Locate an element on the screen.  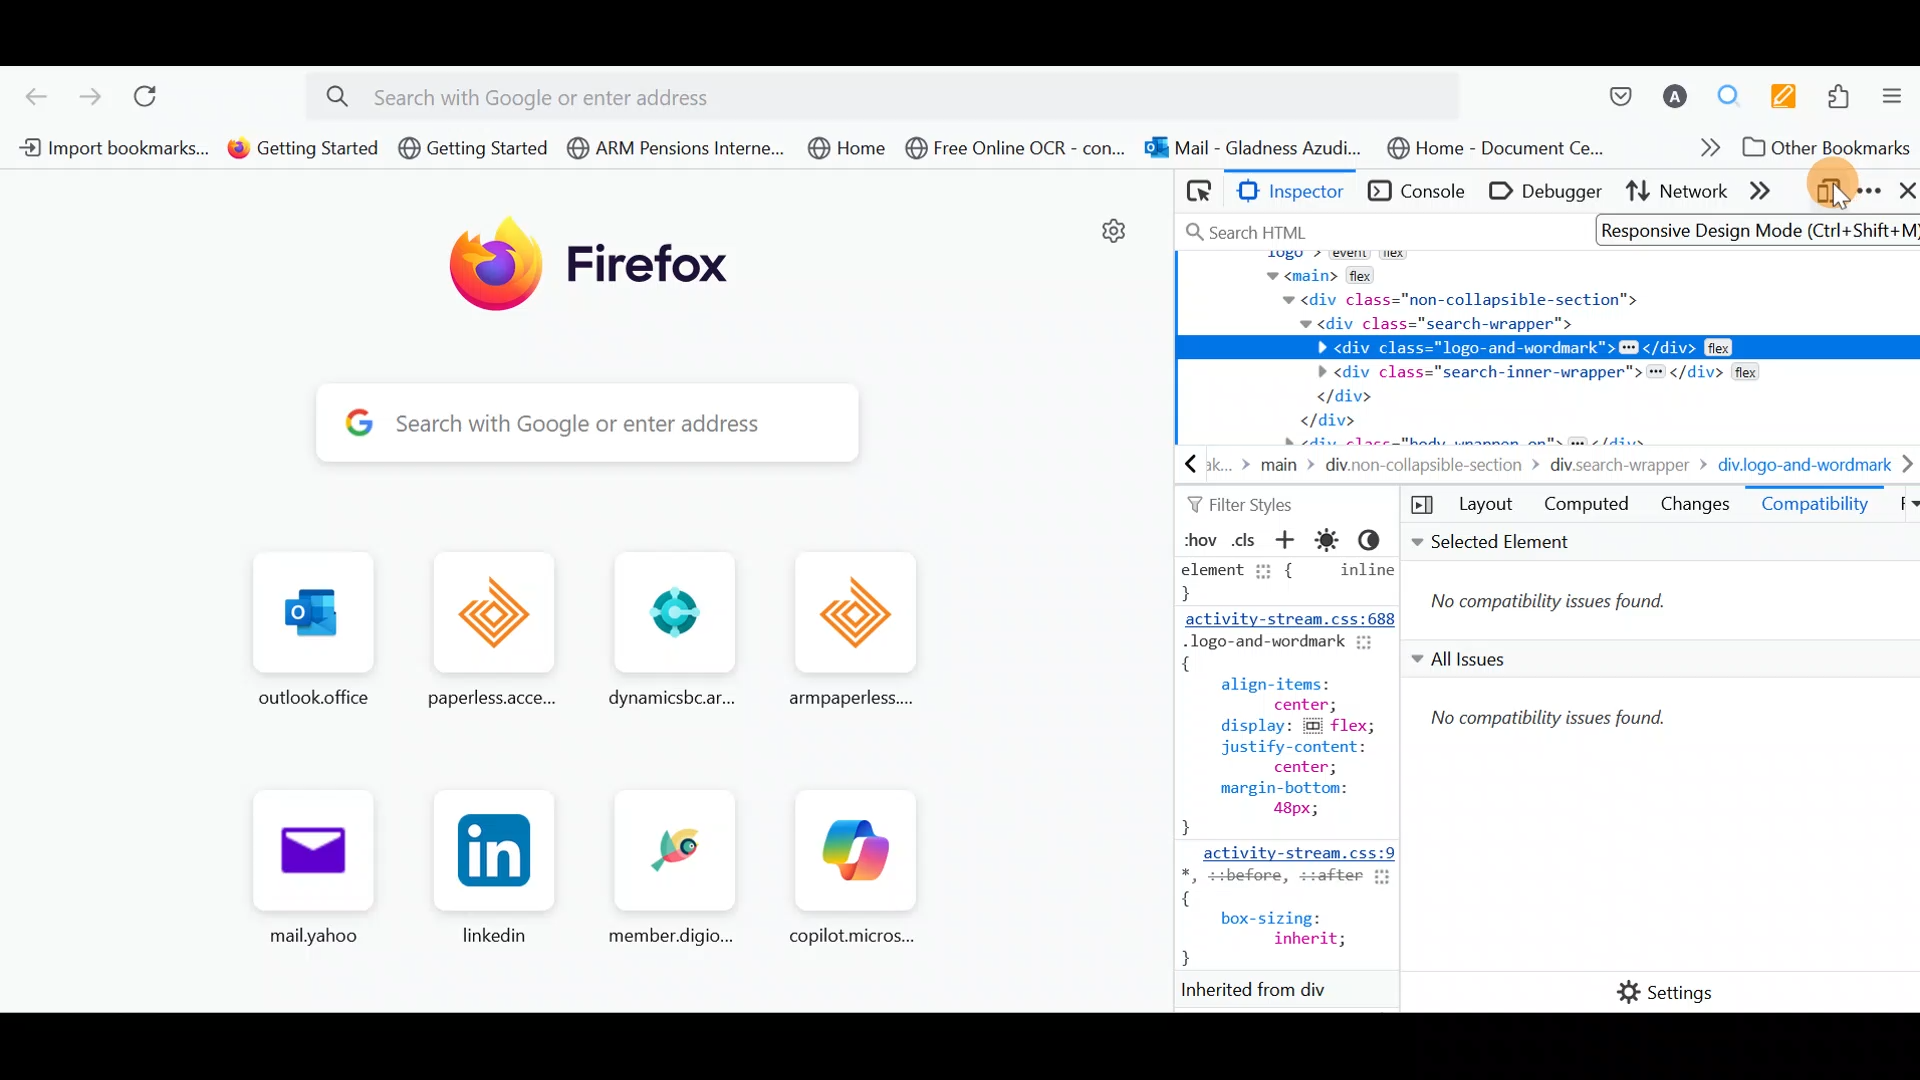
Open application menu is located at coordinates (1895, 91).